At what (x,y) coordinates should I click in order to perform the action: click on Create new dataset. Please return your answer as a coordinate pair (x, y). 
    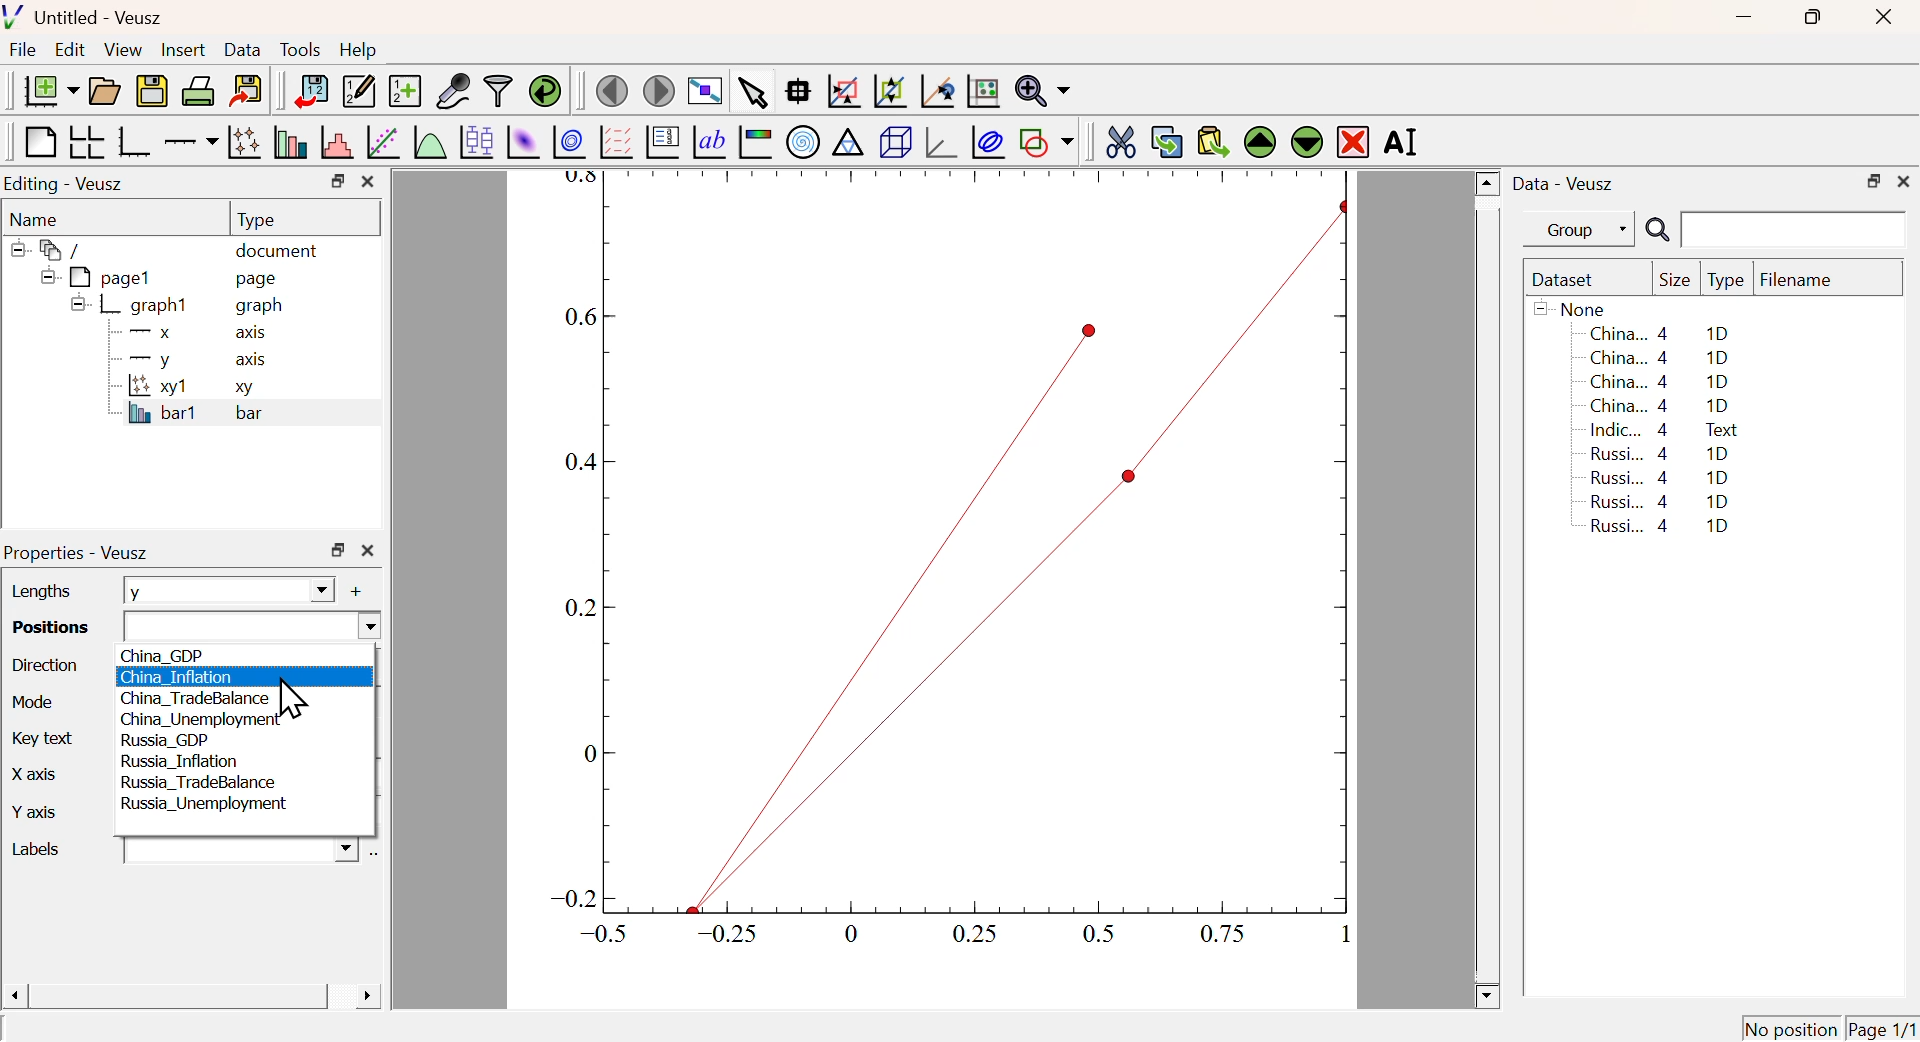
    Looking at the image, I should click on (404, 93).